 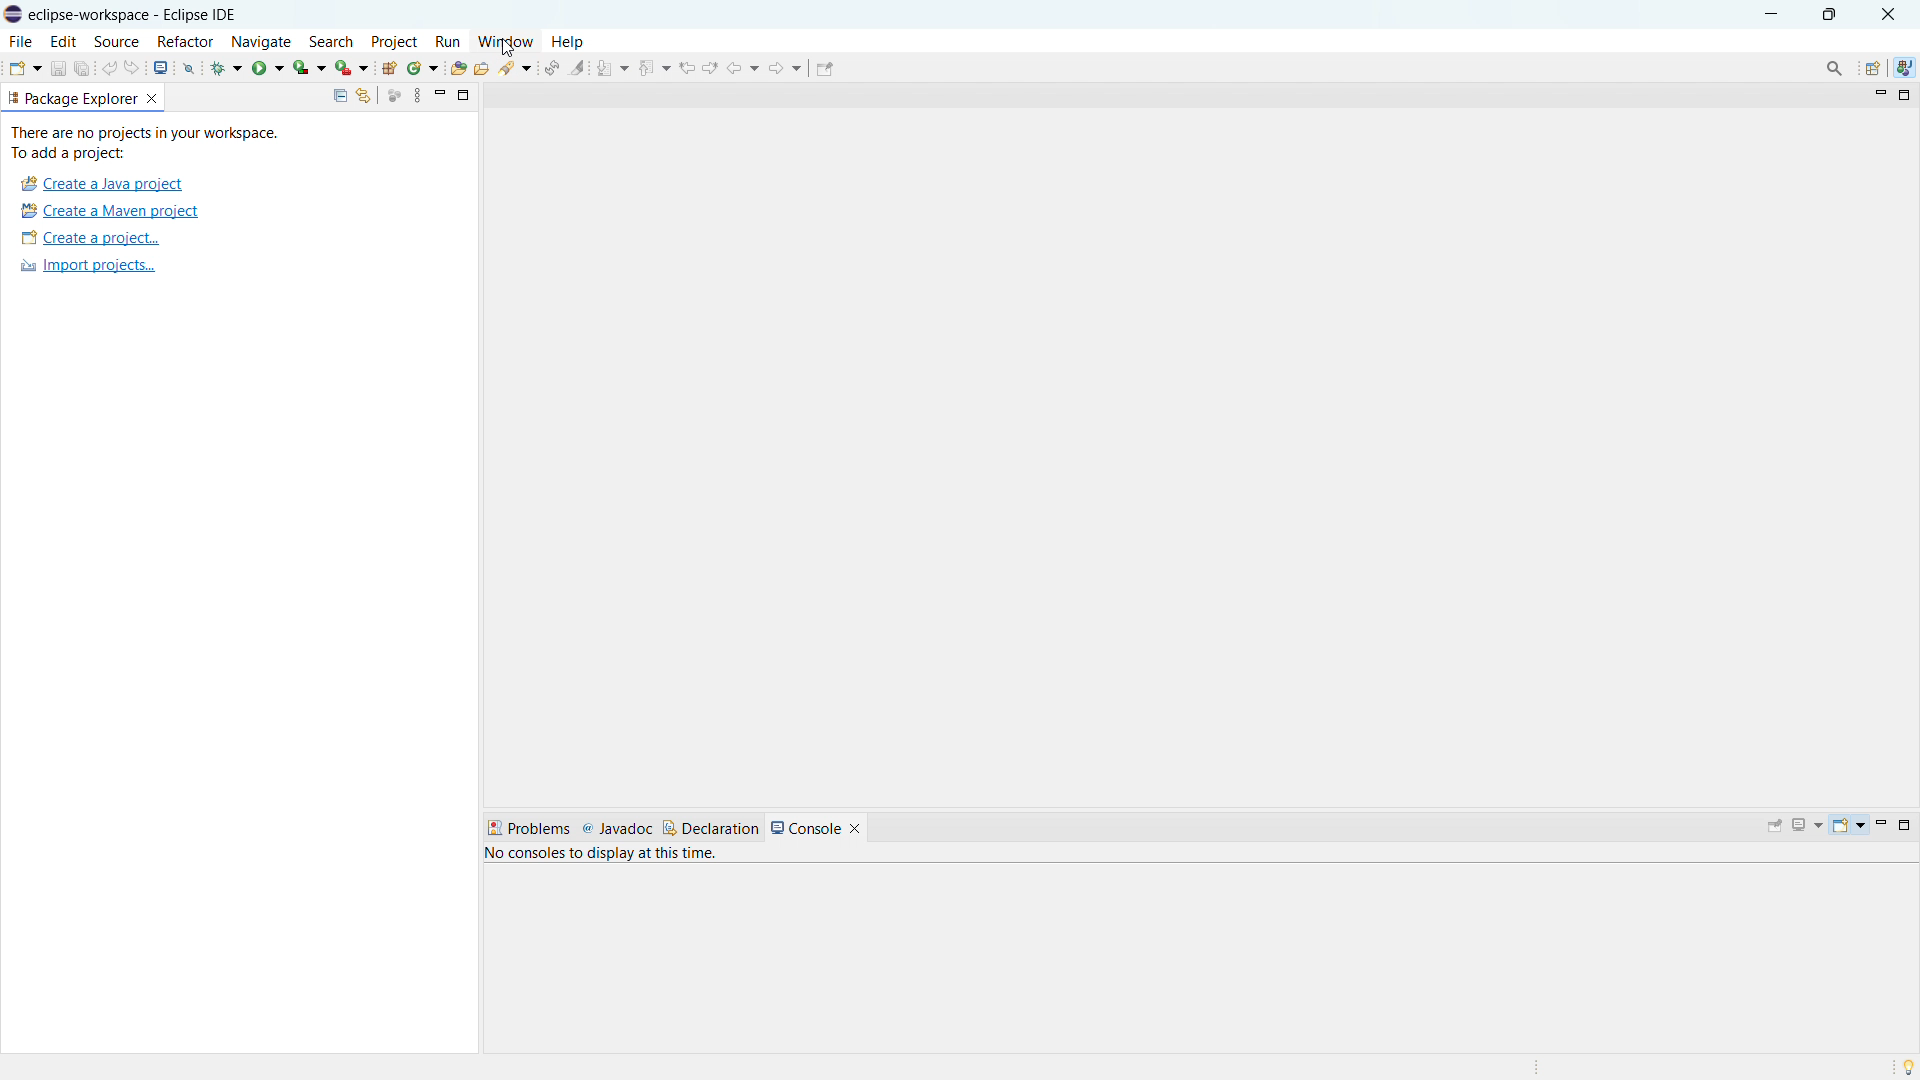 I want to click on open type, so click(x=458, y=67).